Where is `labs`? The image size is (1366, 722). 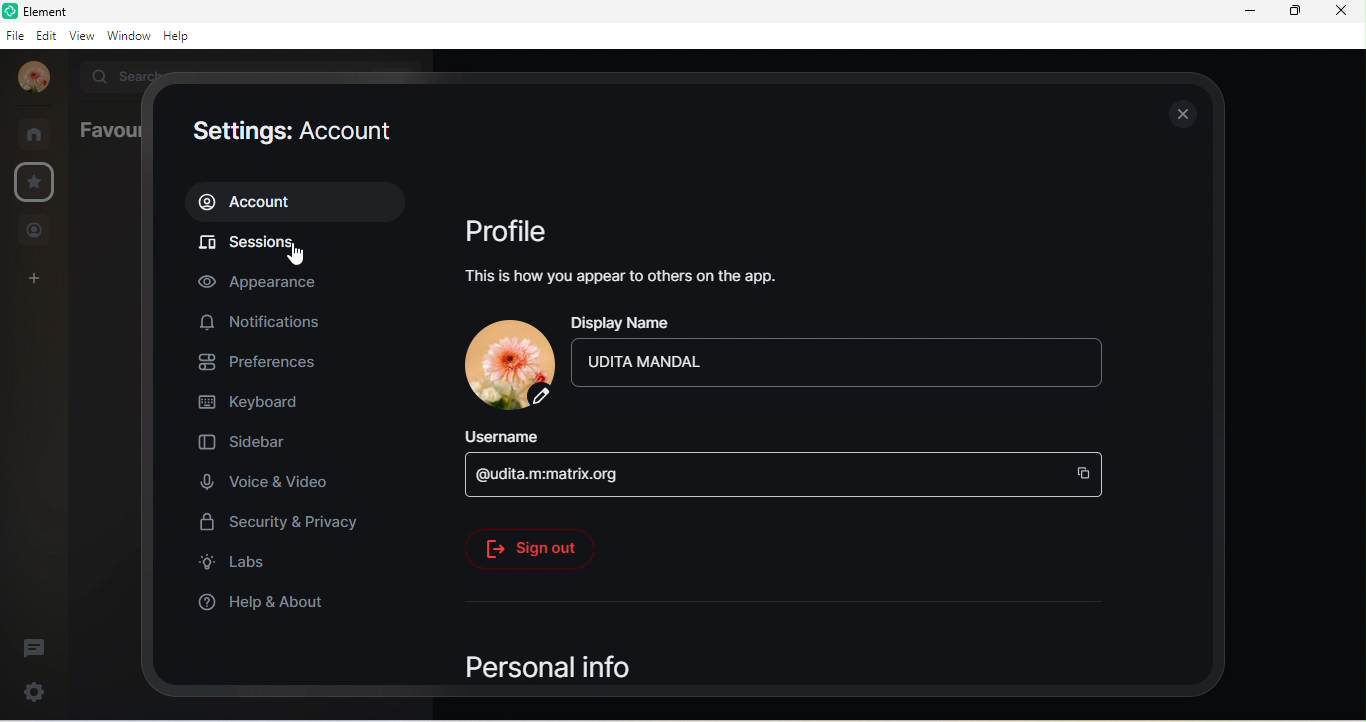 labs is located at coordinates (241, 565).